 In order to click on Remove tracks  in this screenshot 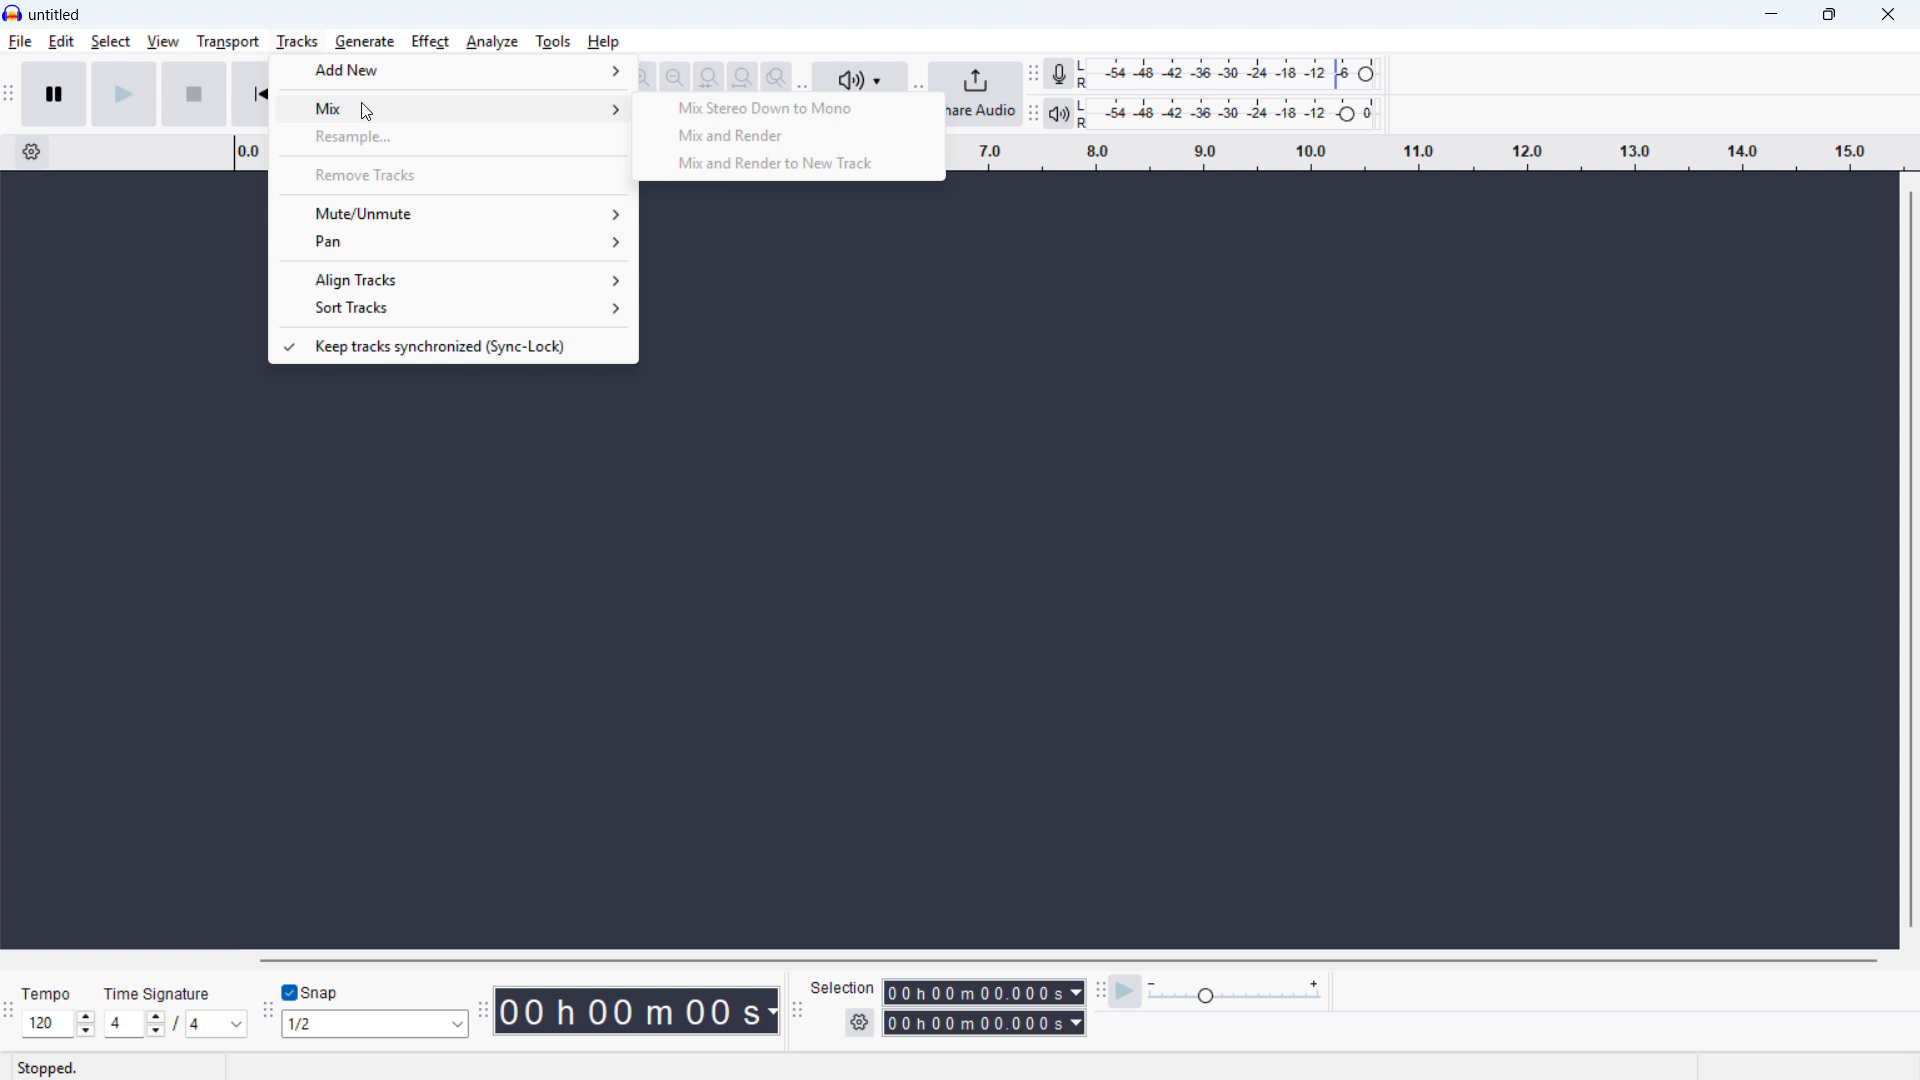, I will do `click(453, 174)`.